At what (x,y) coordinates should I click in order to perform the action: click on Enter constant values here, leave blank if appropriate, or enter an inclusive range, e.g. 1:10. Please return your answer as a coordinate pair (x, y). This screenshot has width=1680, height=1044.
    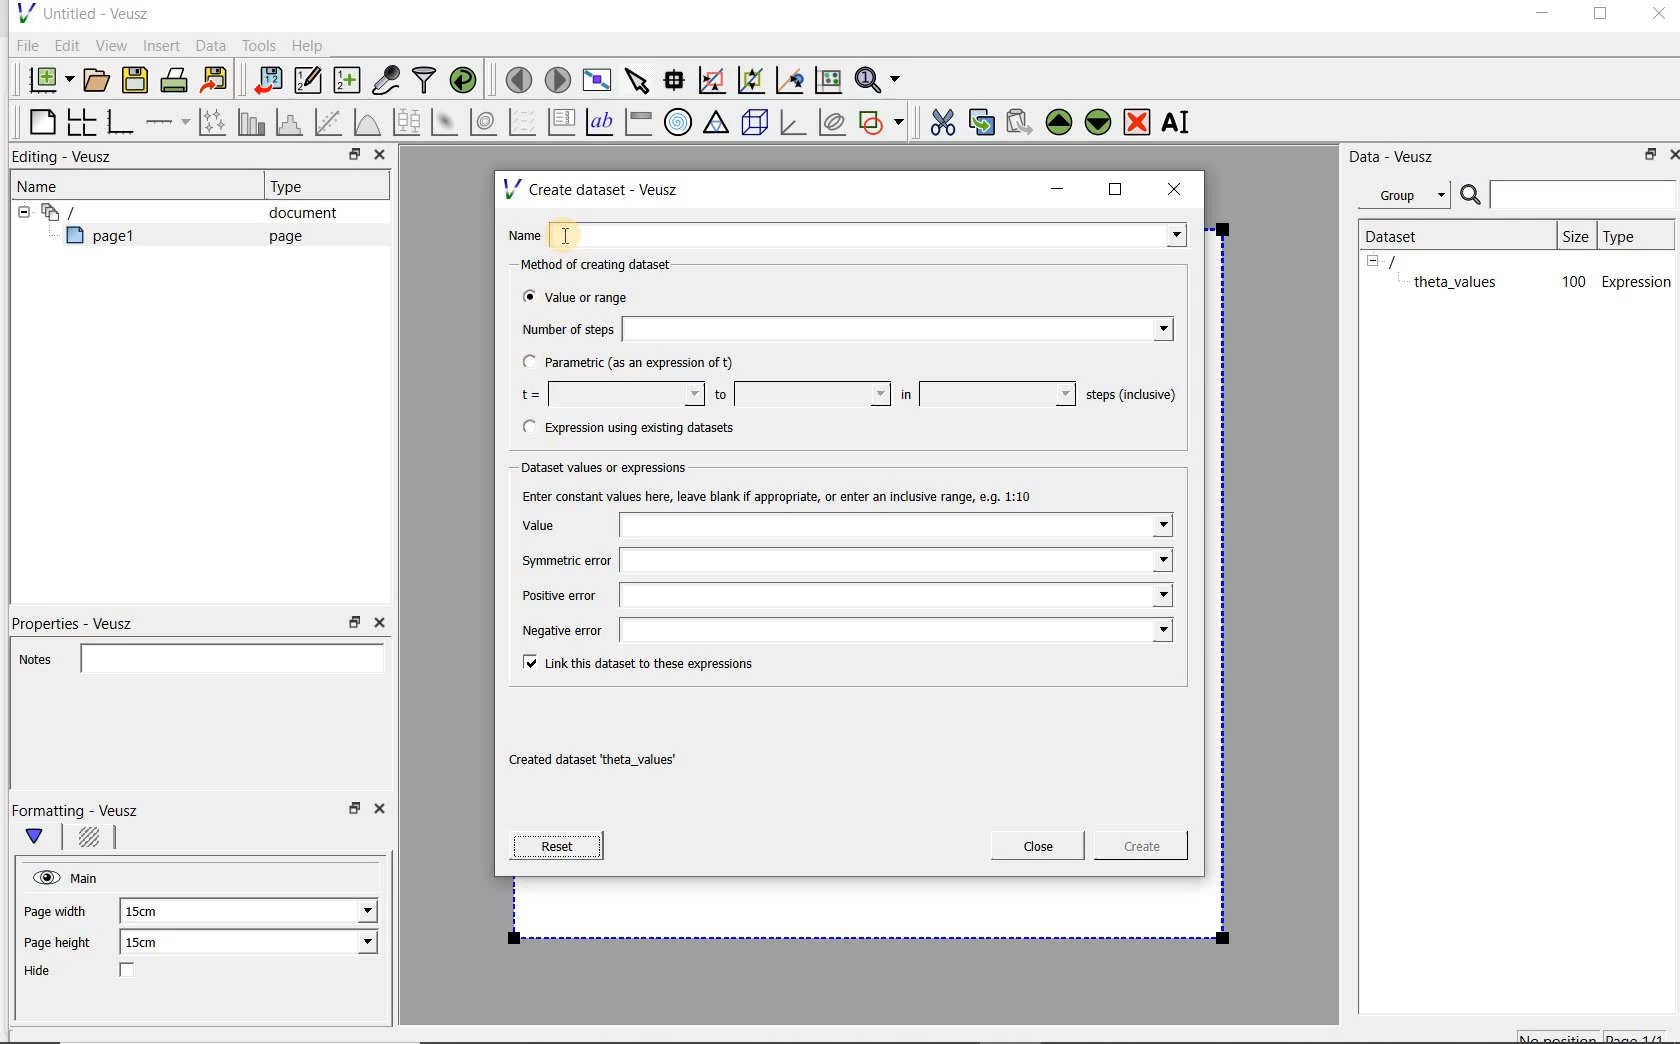
    Looking at the image, I should click on (796, 495).